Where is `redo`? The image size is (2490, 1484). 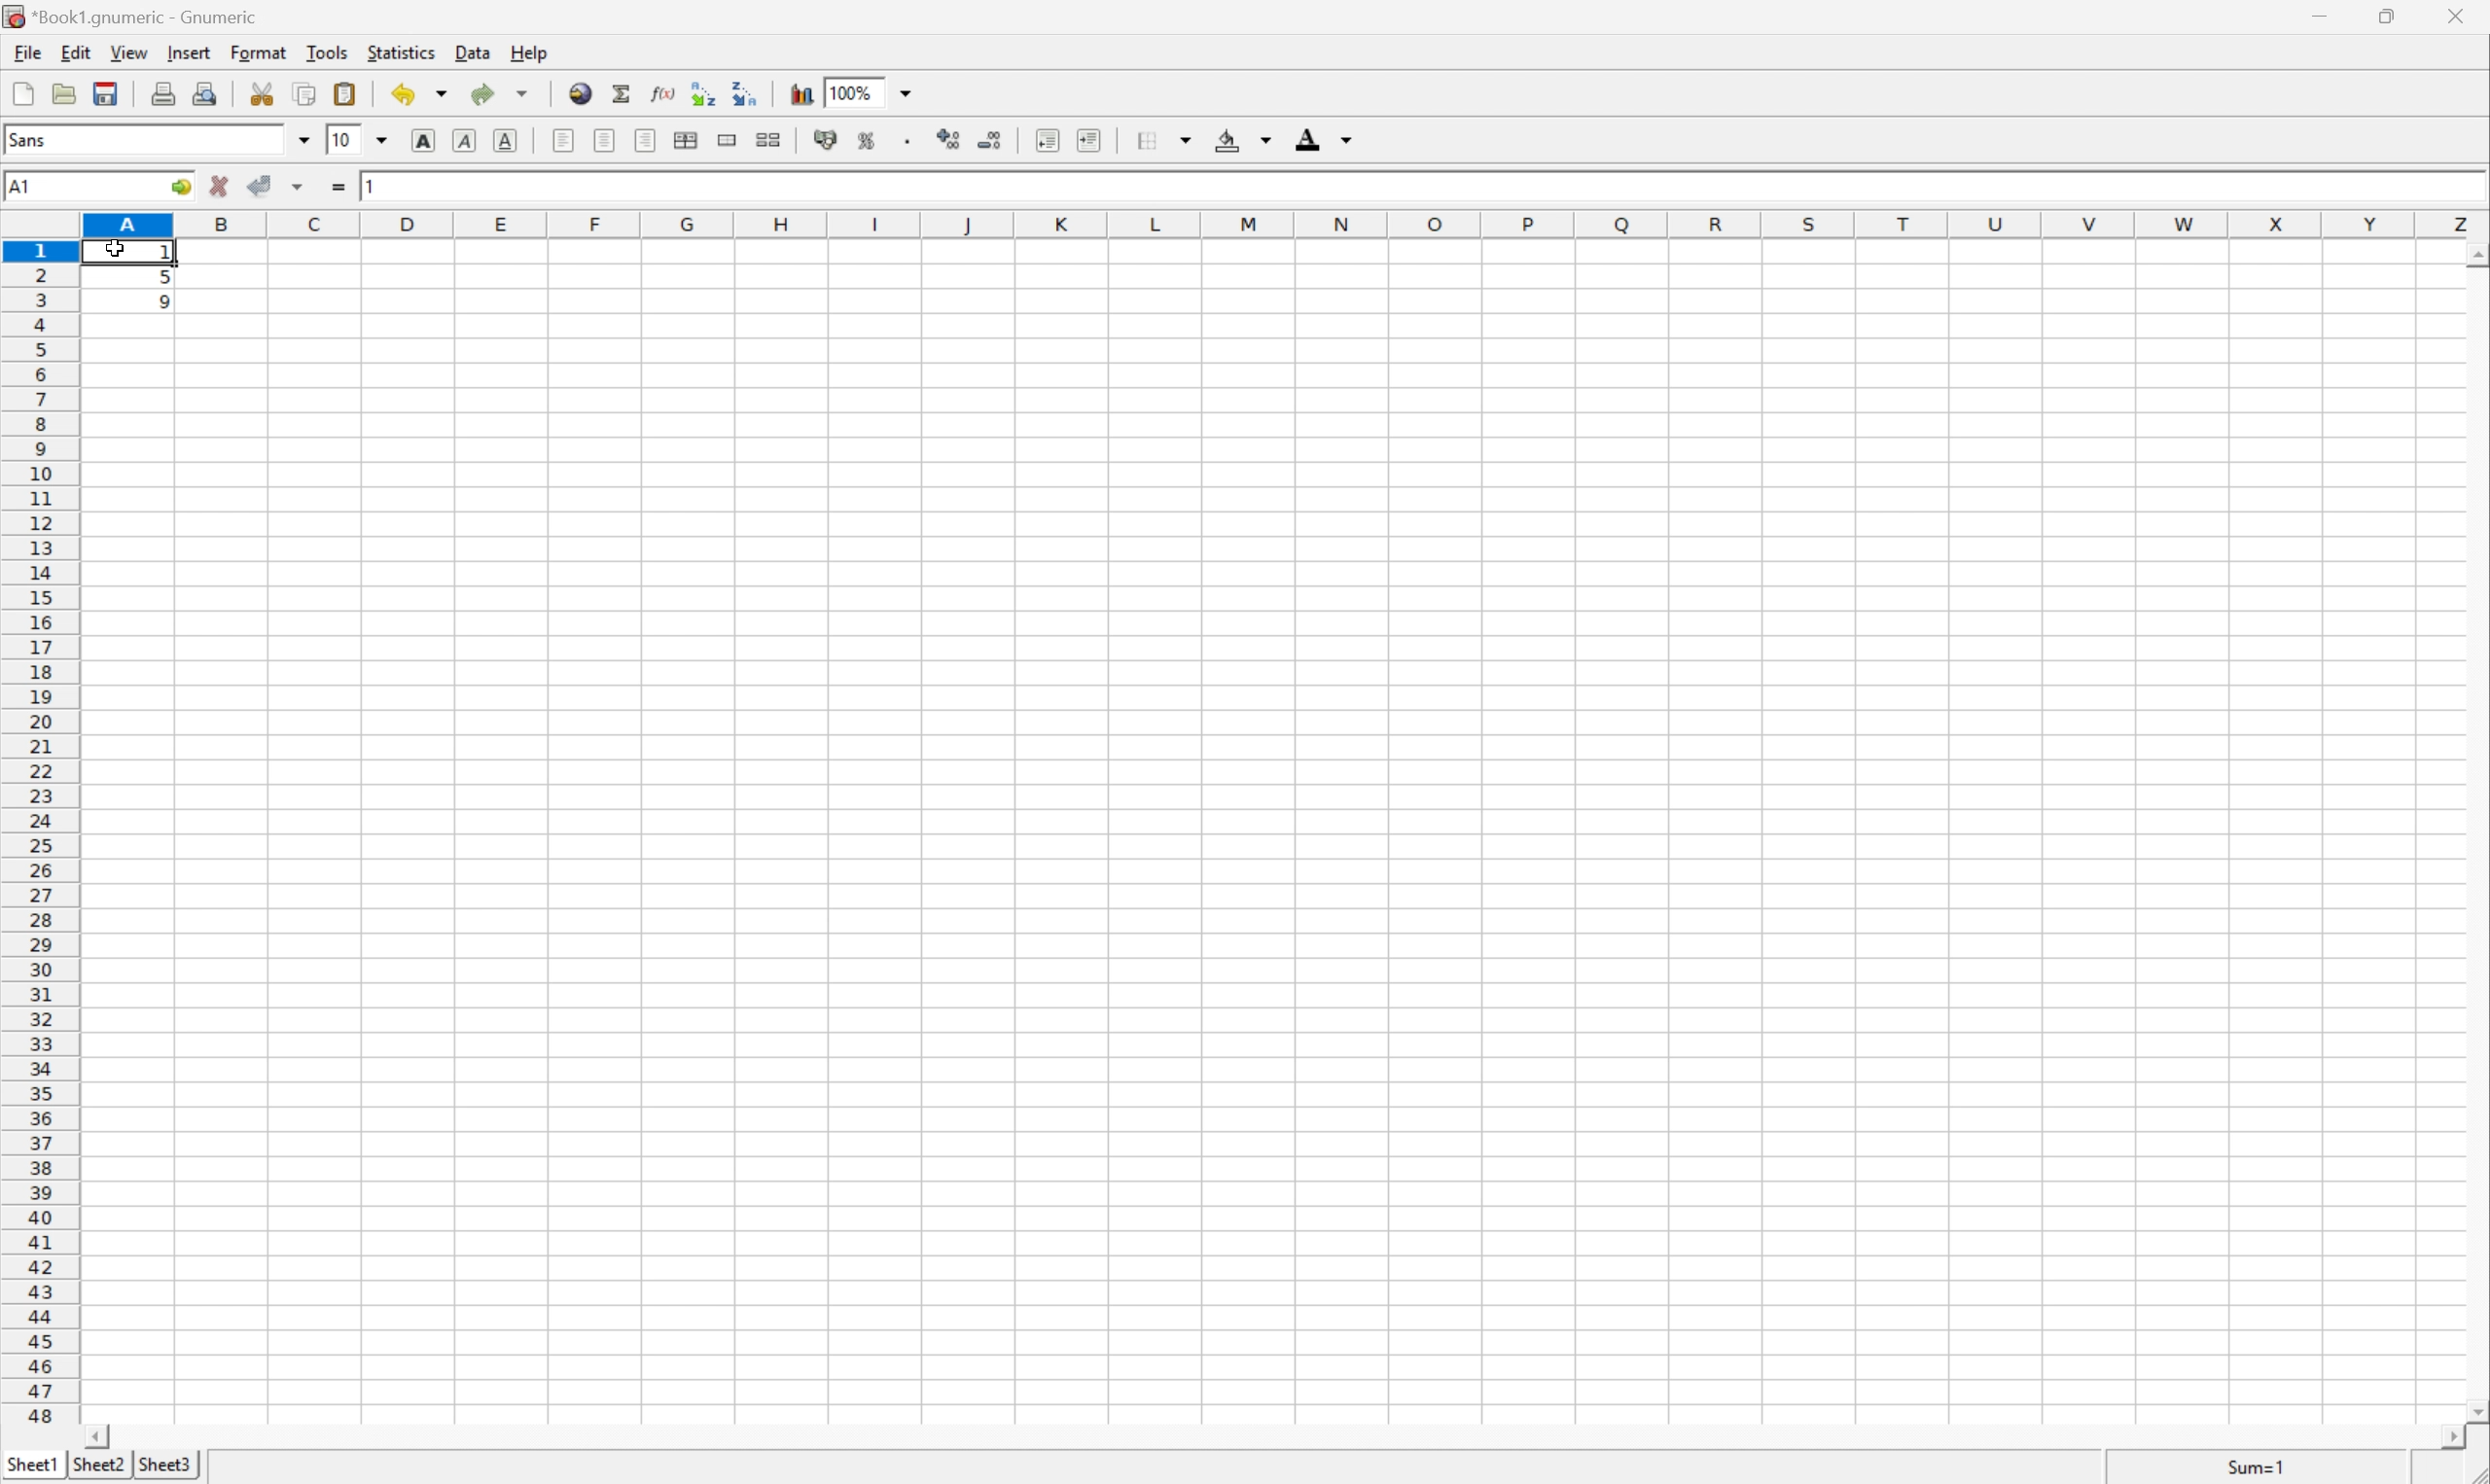 redo is located at coordinates (500, 93).